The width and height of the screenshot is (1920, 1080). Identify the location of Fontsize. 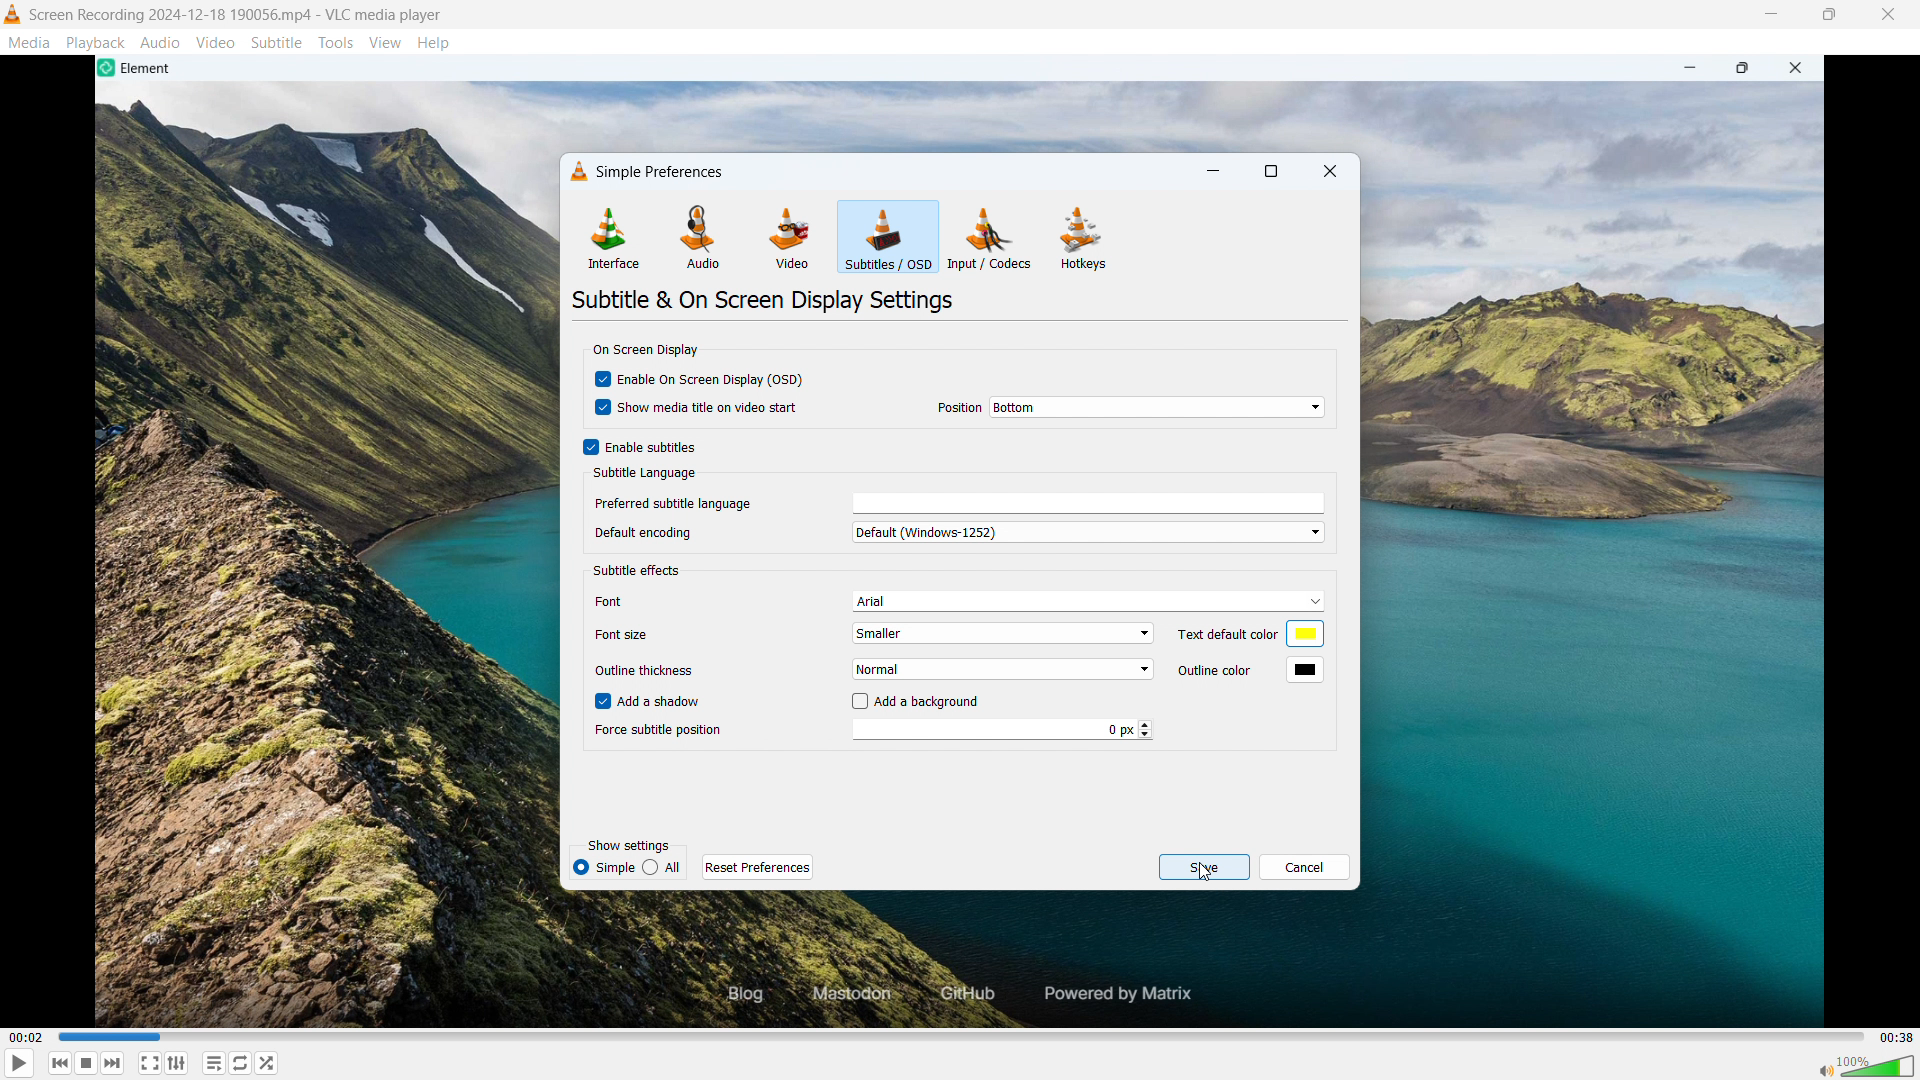
(626, 637).